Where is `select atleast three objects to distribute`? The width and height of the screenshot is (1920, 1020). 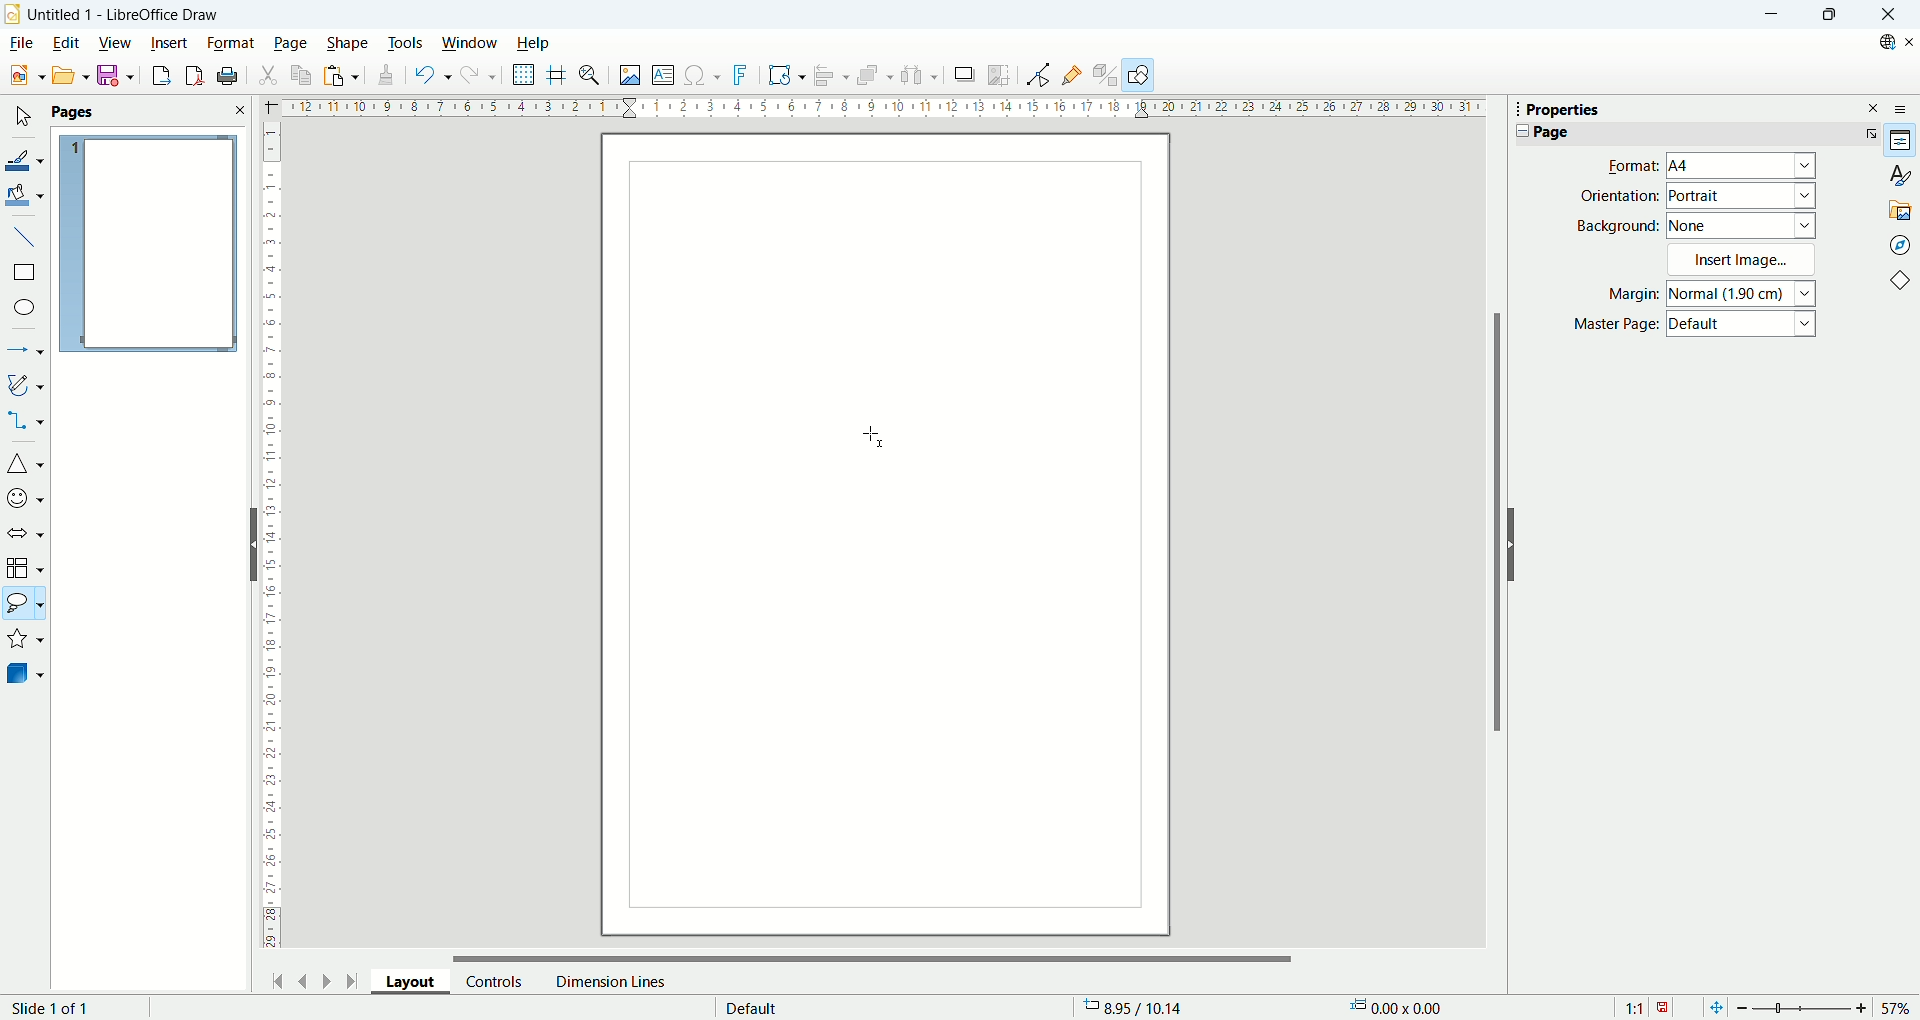 select atleast three objects to distribute is located at coordinates (920, 75).